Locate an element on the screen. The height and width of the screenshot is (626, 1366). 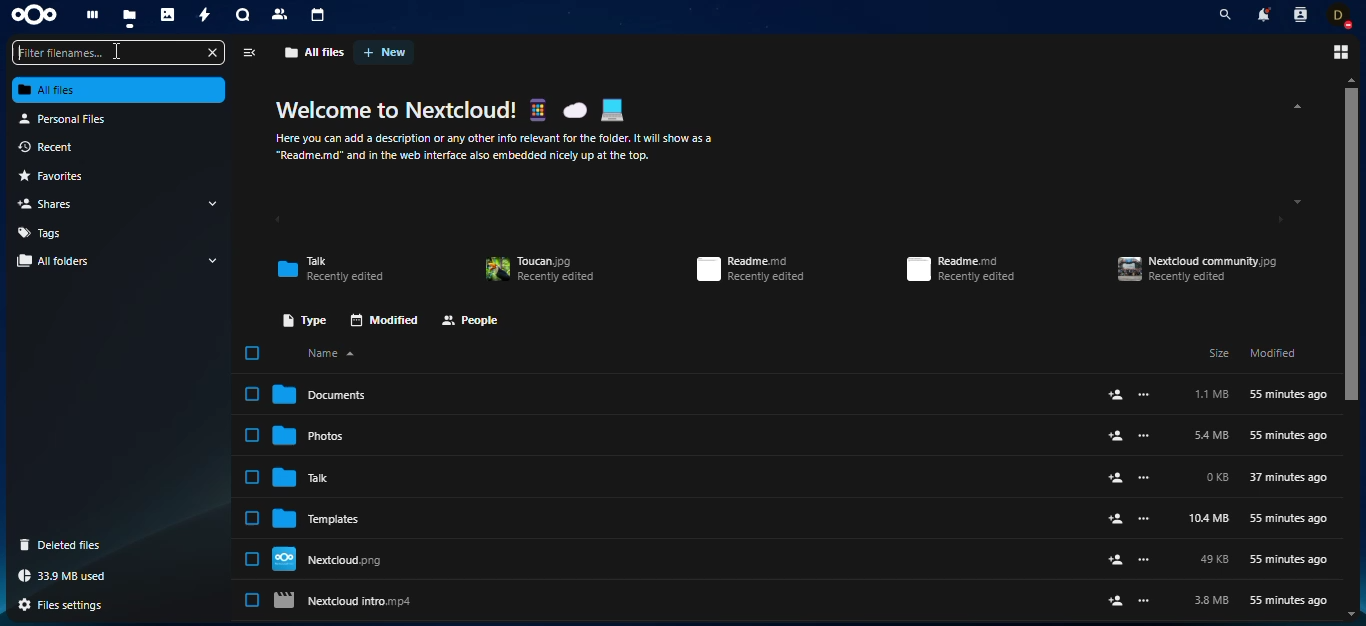
more is located at coordinates (1144, 436).